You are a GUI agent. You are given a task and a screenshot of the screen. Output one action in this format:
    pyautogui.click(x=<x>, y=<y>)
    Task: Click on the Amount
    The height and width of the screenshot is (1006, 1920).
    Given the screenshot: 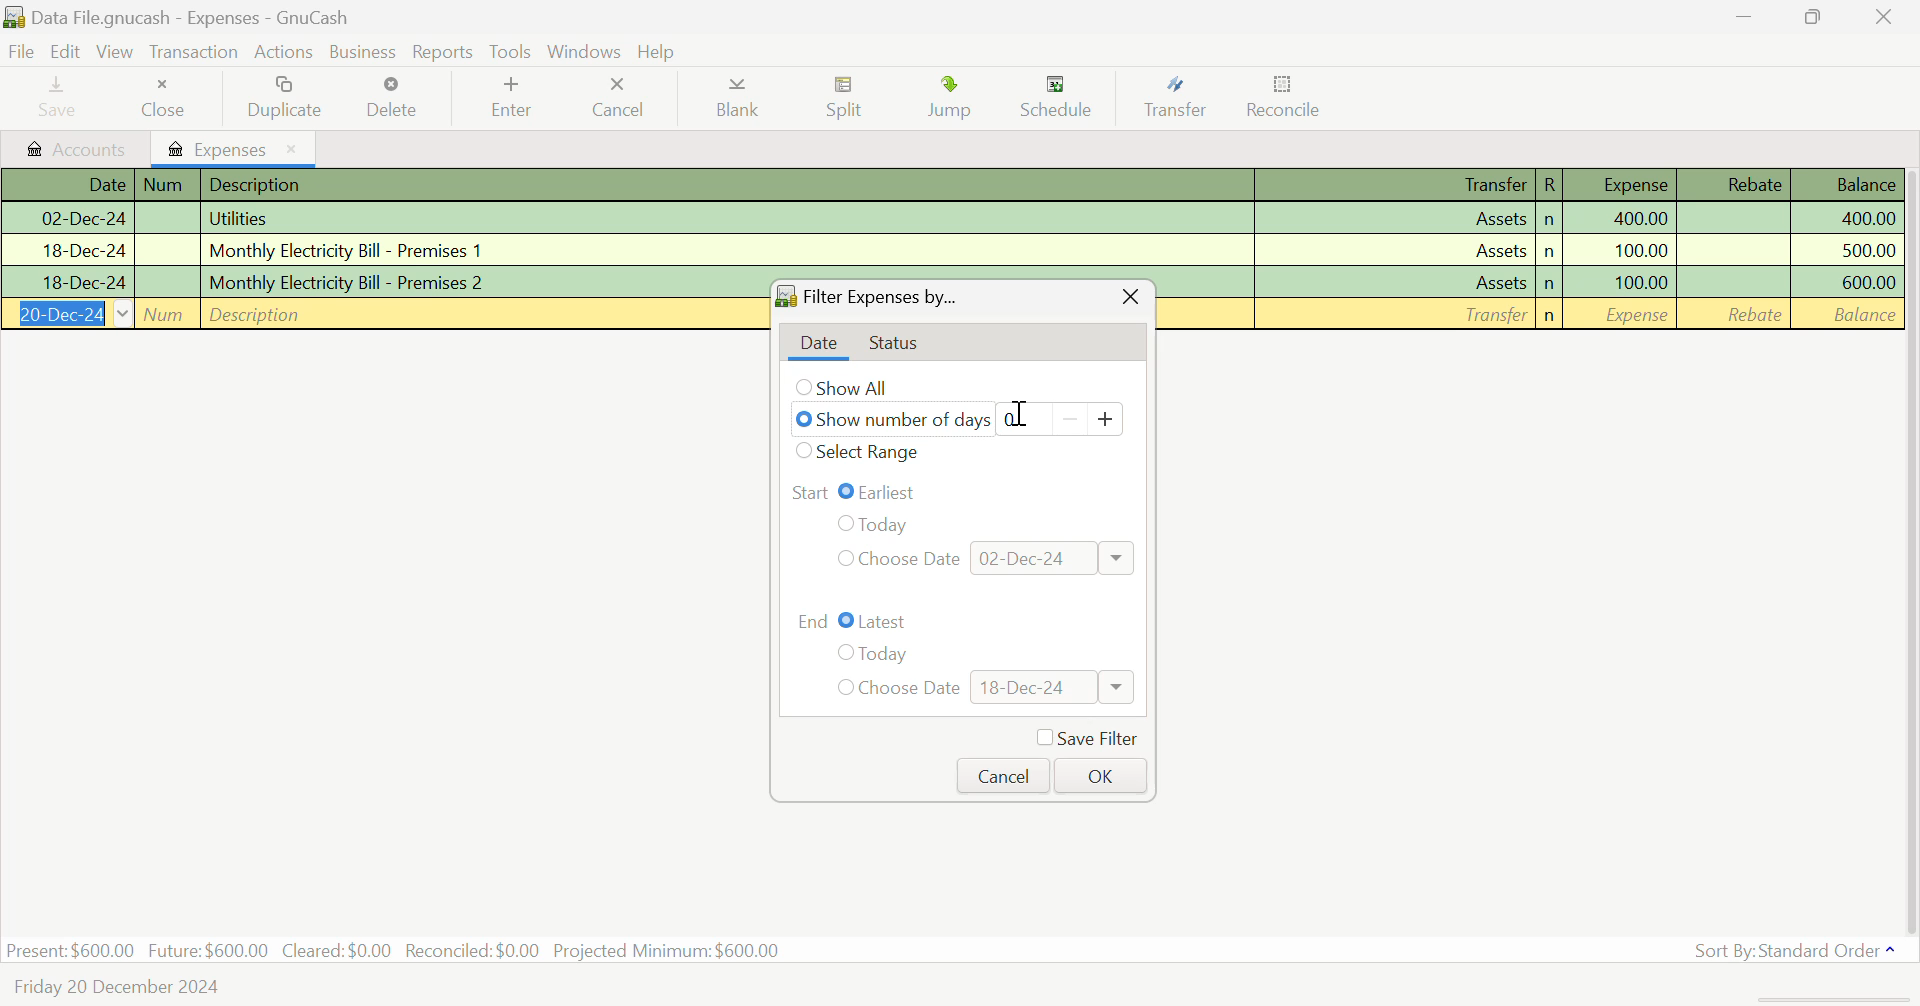 What is the action you would take?
    pyautogui.click(x=1640, y=282)
    